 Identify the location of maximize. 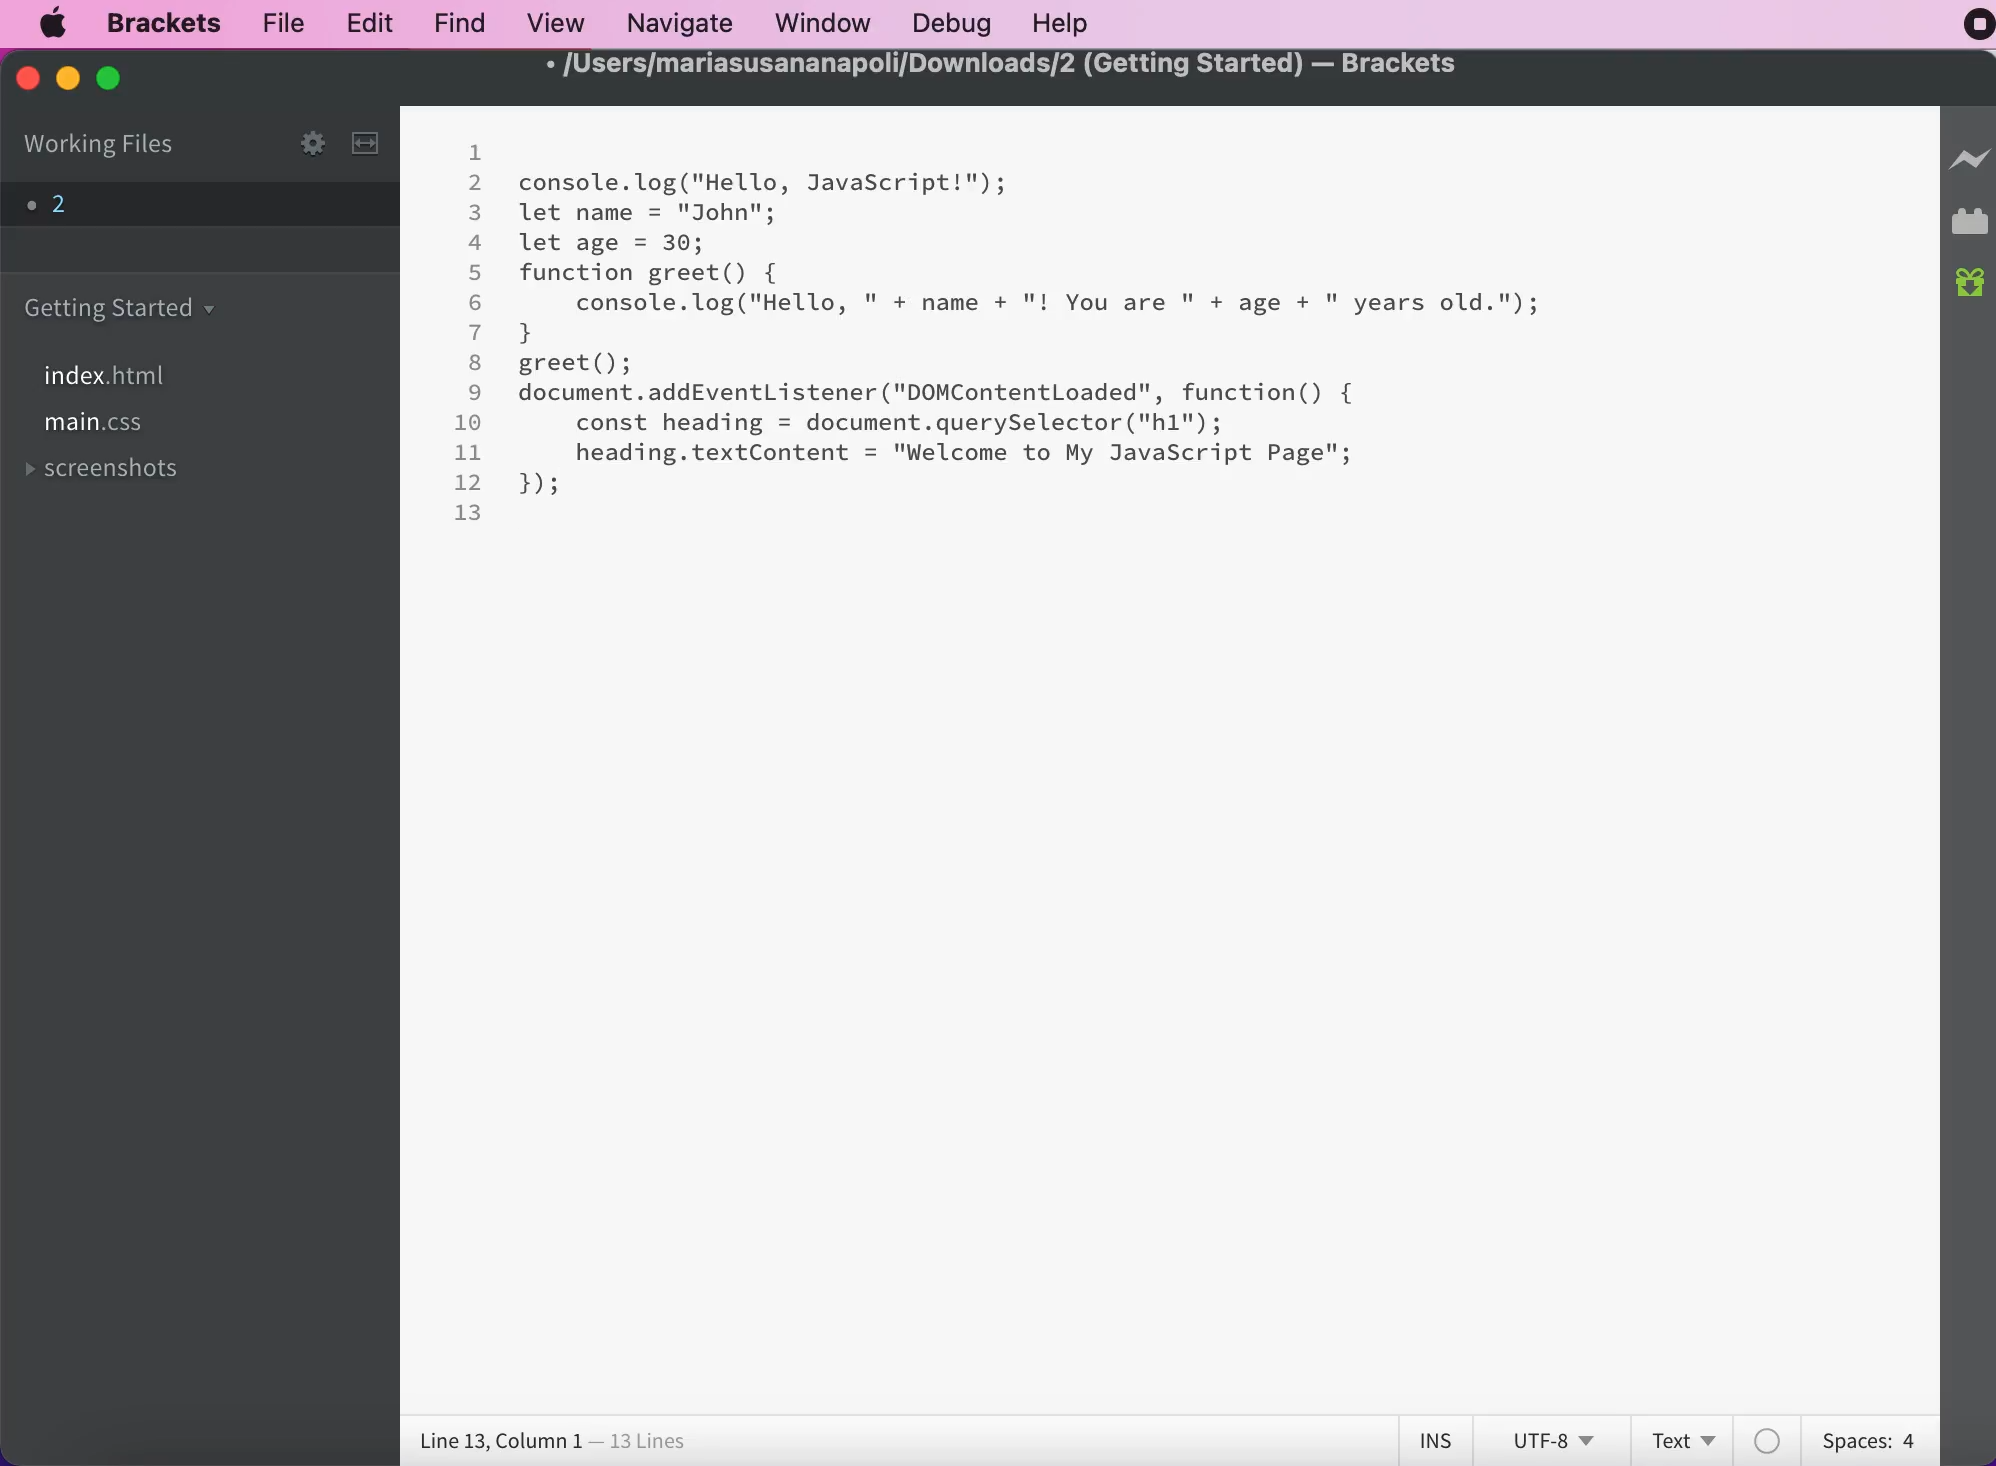
(117, 82).